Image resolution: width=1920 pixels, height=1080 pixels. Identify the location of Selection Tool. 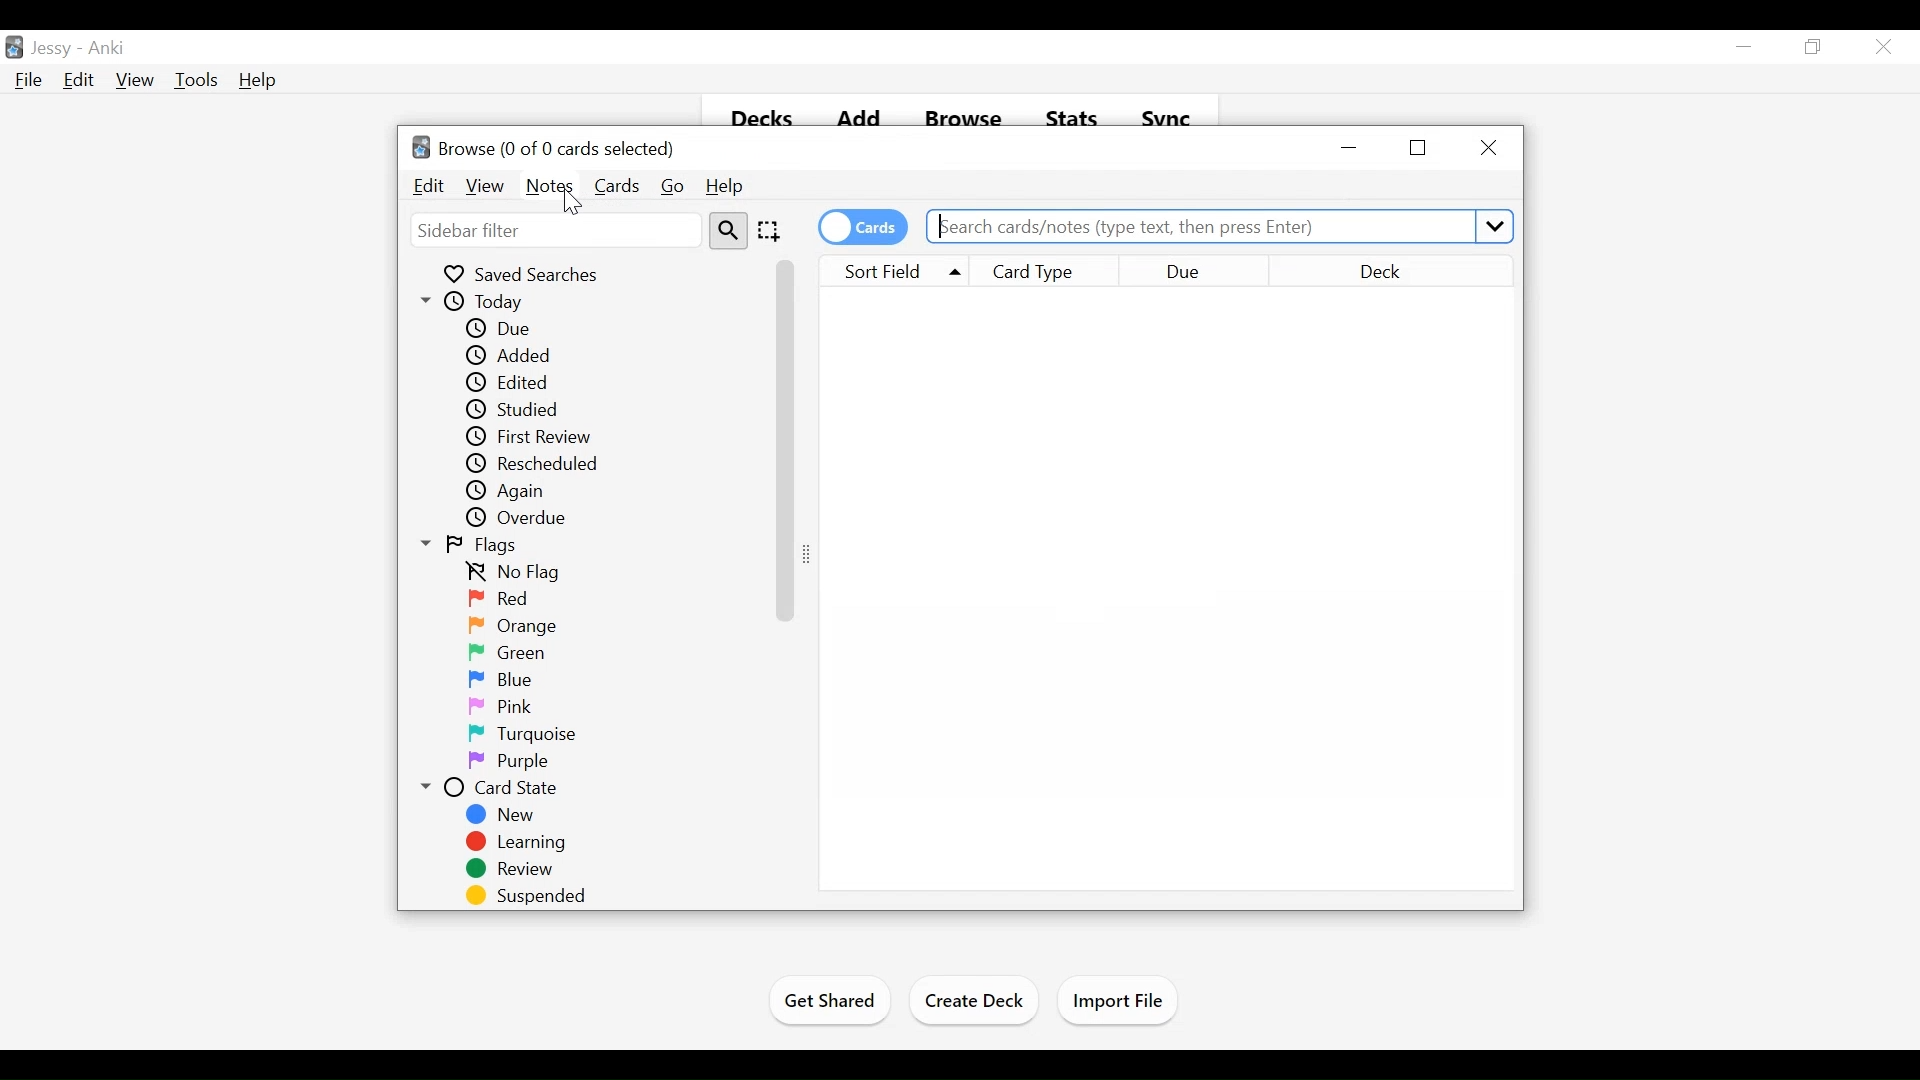
(771, 232).